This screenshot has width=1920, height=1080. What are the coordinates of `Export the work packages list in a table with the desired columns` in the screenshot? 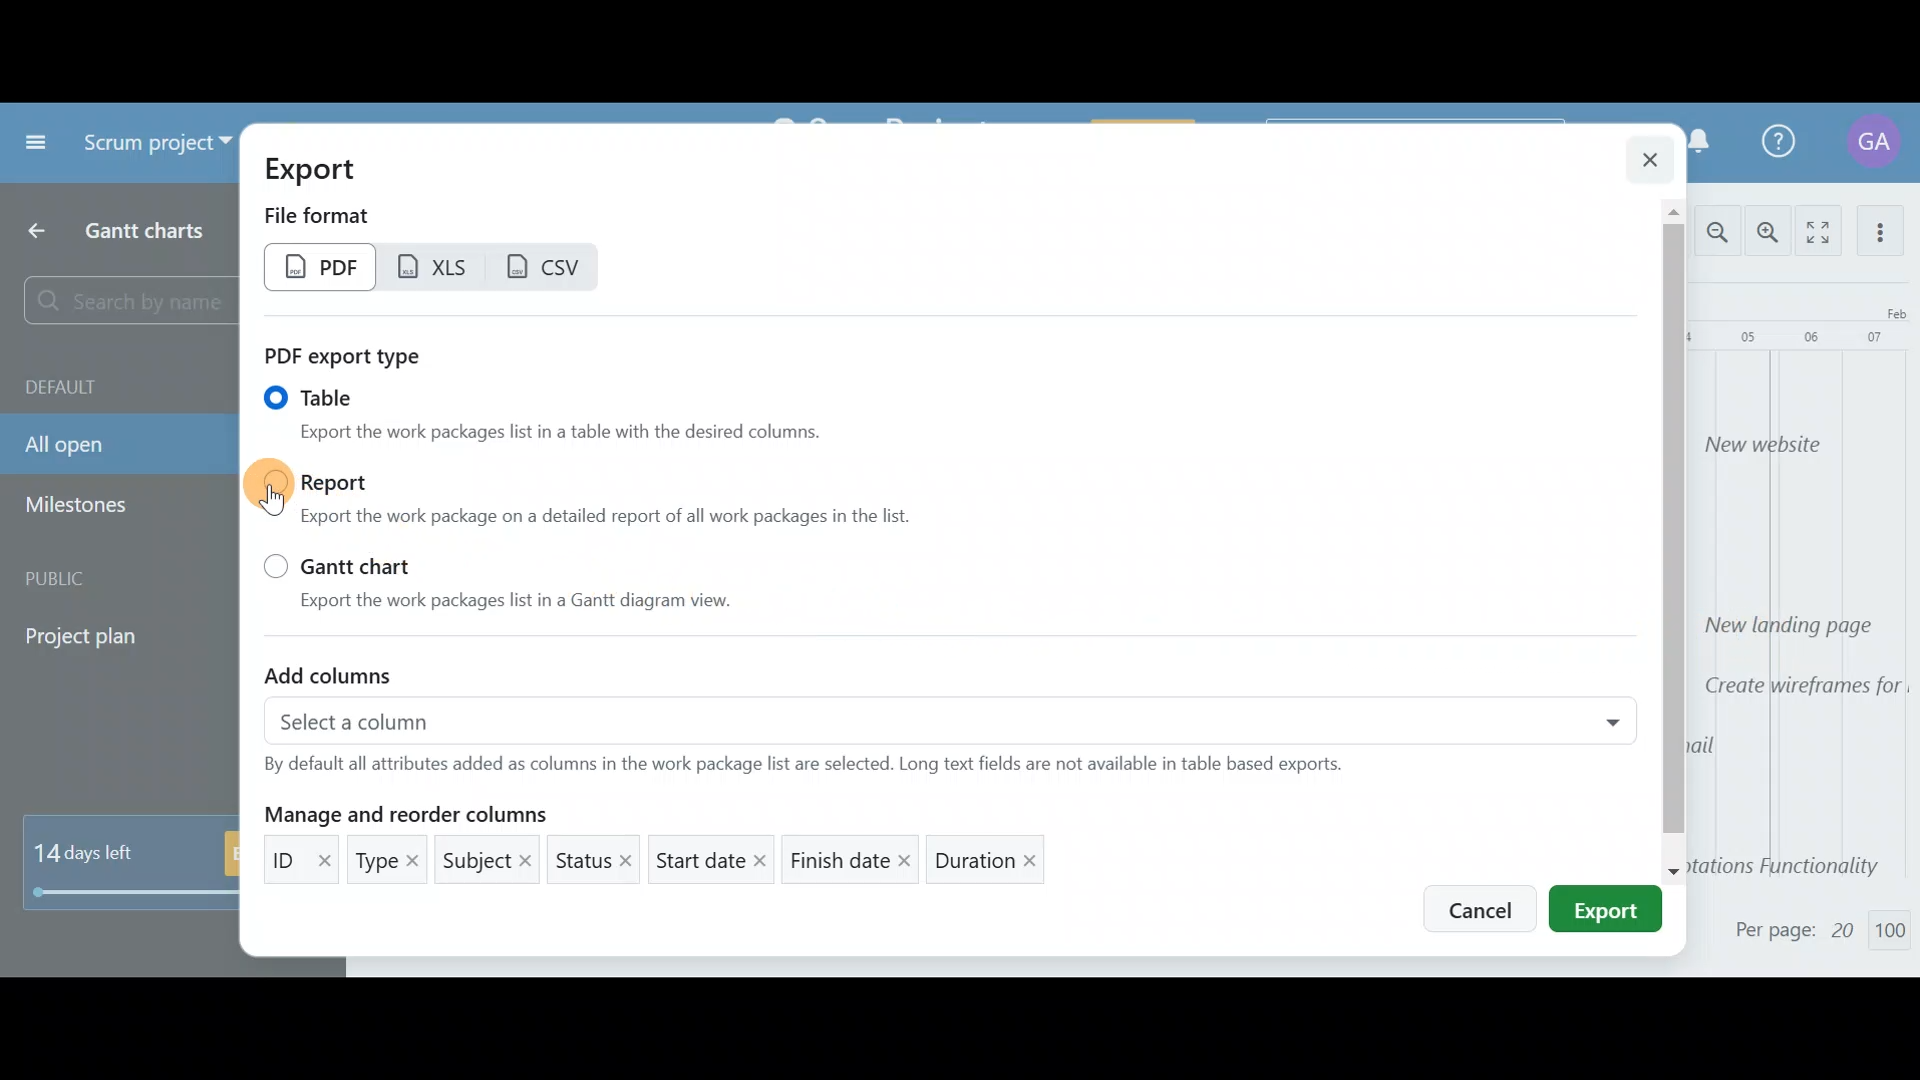 It's located at (568, 434).